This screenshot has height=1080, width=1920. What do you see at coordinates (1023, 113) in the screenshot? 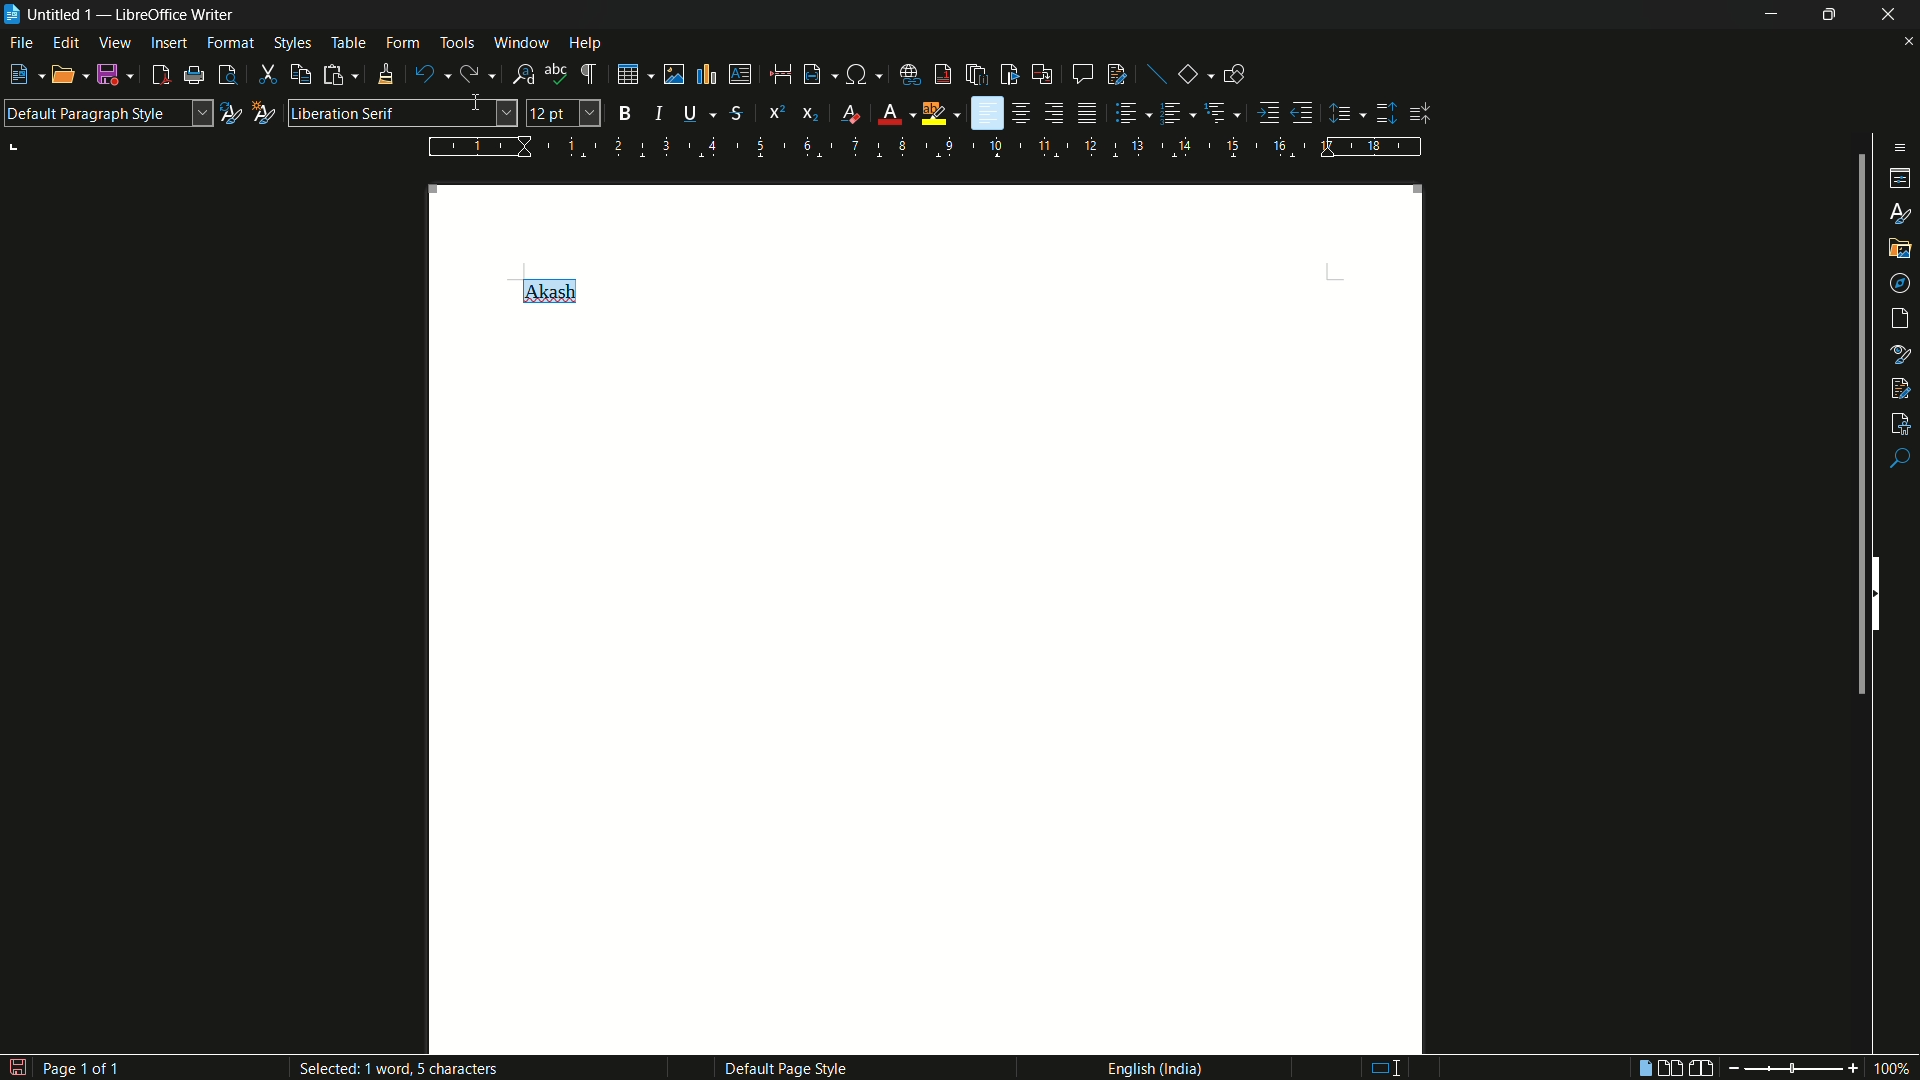
I see `align center` at bounding box center [1023, 113].